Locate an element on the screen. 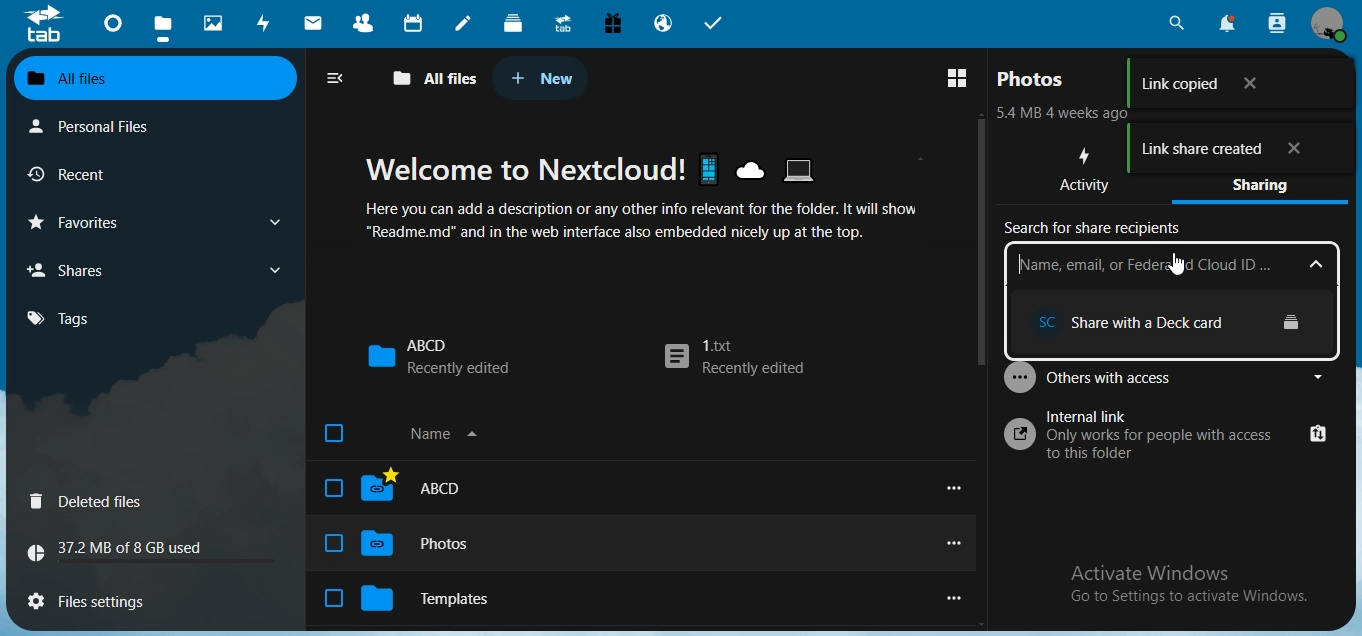 The image size is (1362, 636). files is located at coordinates (99, 598).